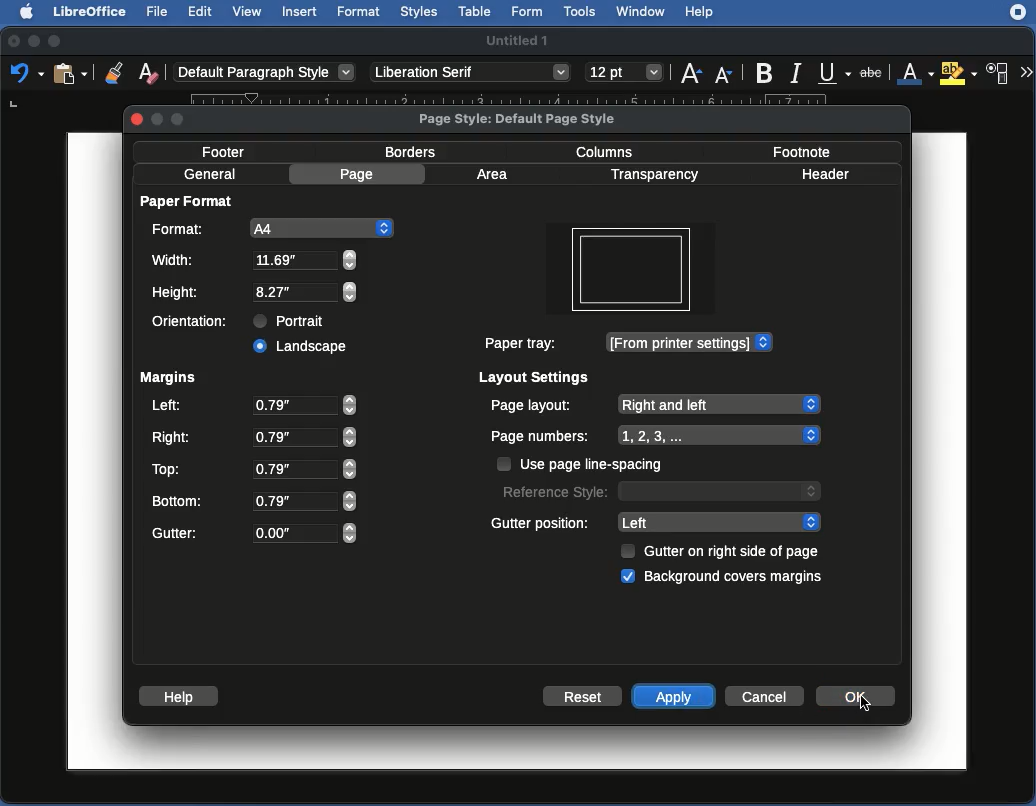 Image resolution: width=1036 pixels, height=806 pixels. Describe the element at coordinates (300, 12) in the screenshot. I see `Insert` at that location.